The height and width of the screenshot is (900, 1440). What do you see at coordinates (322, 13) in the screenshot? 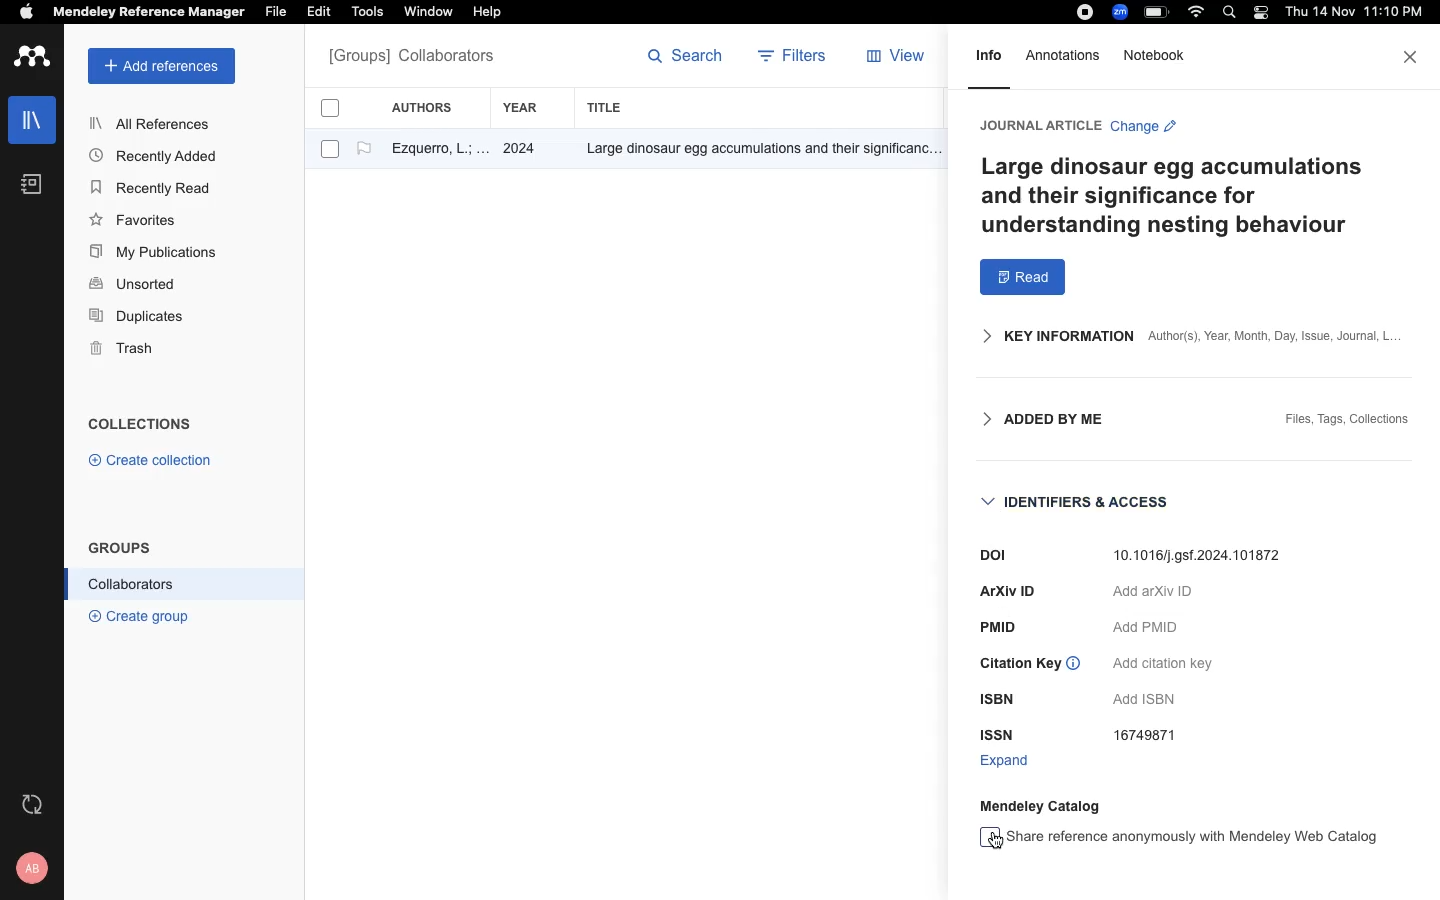
I see `Edit` at bounding box center [322, 13].